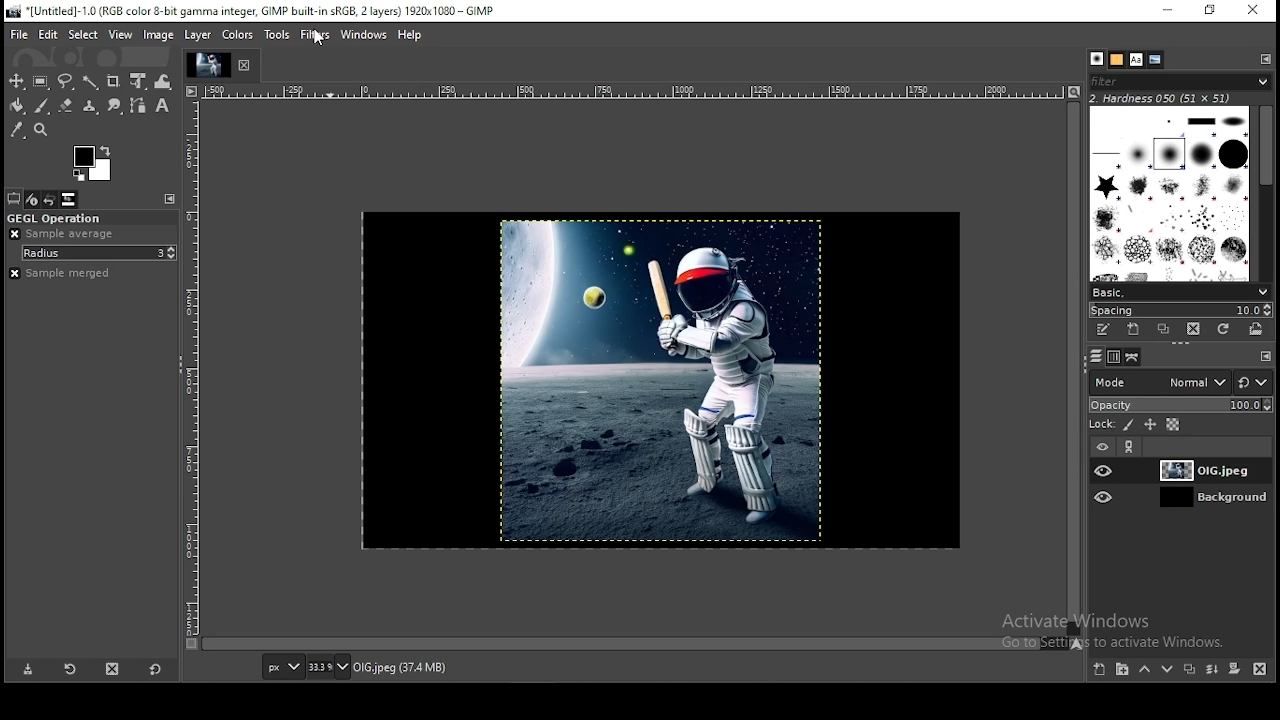 The height and width of the screenshot is (720, 1280). What do you see at coordinates (140, 80) in the screenshot?
I see `unified transform tool` at bounding box center [140, 80].